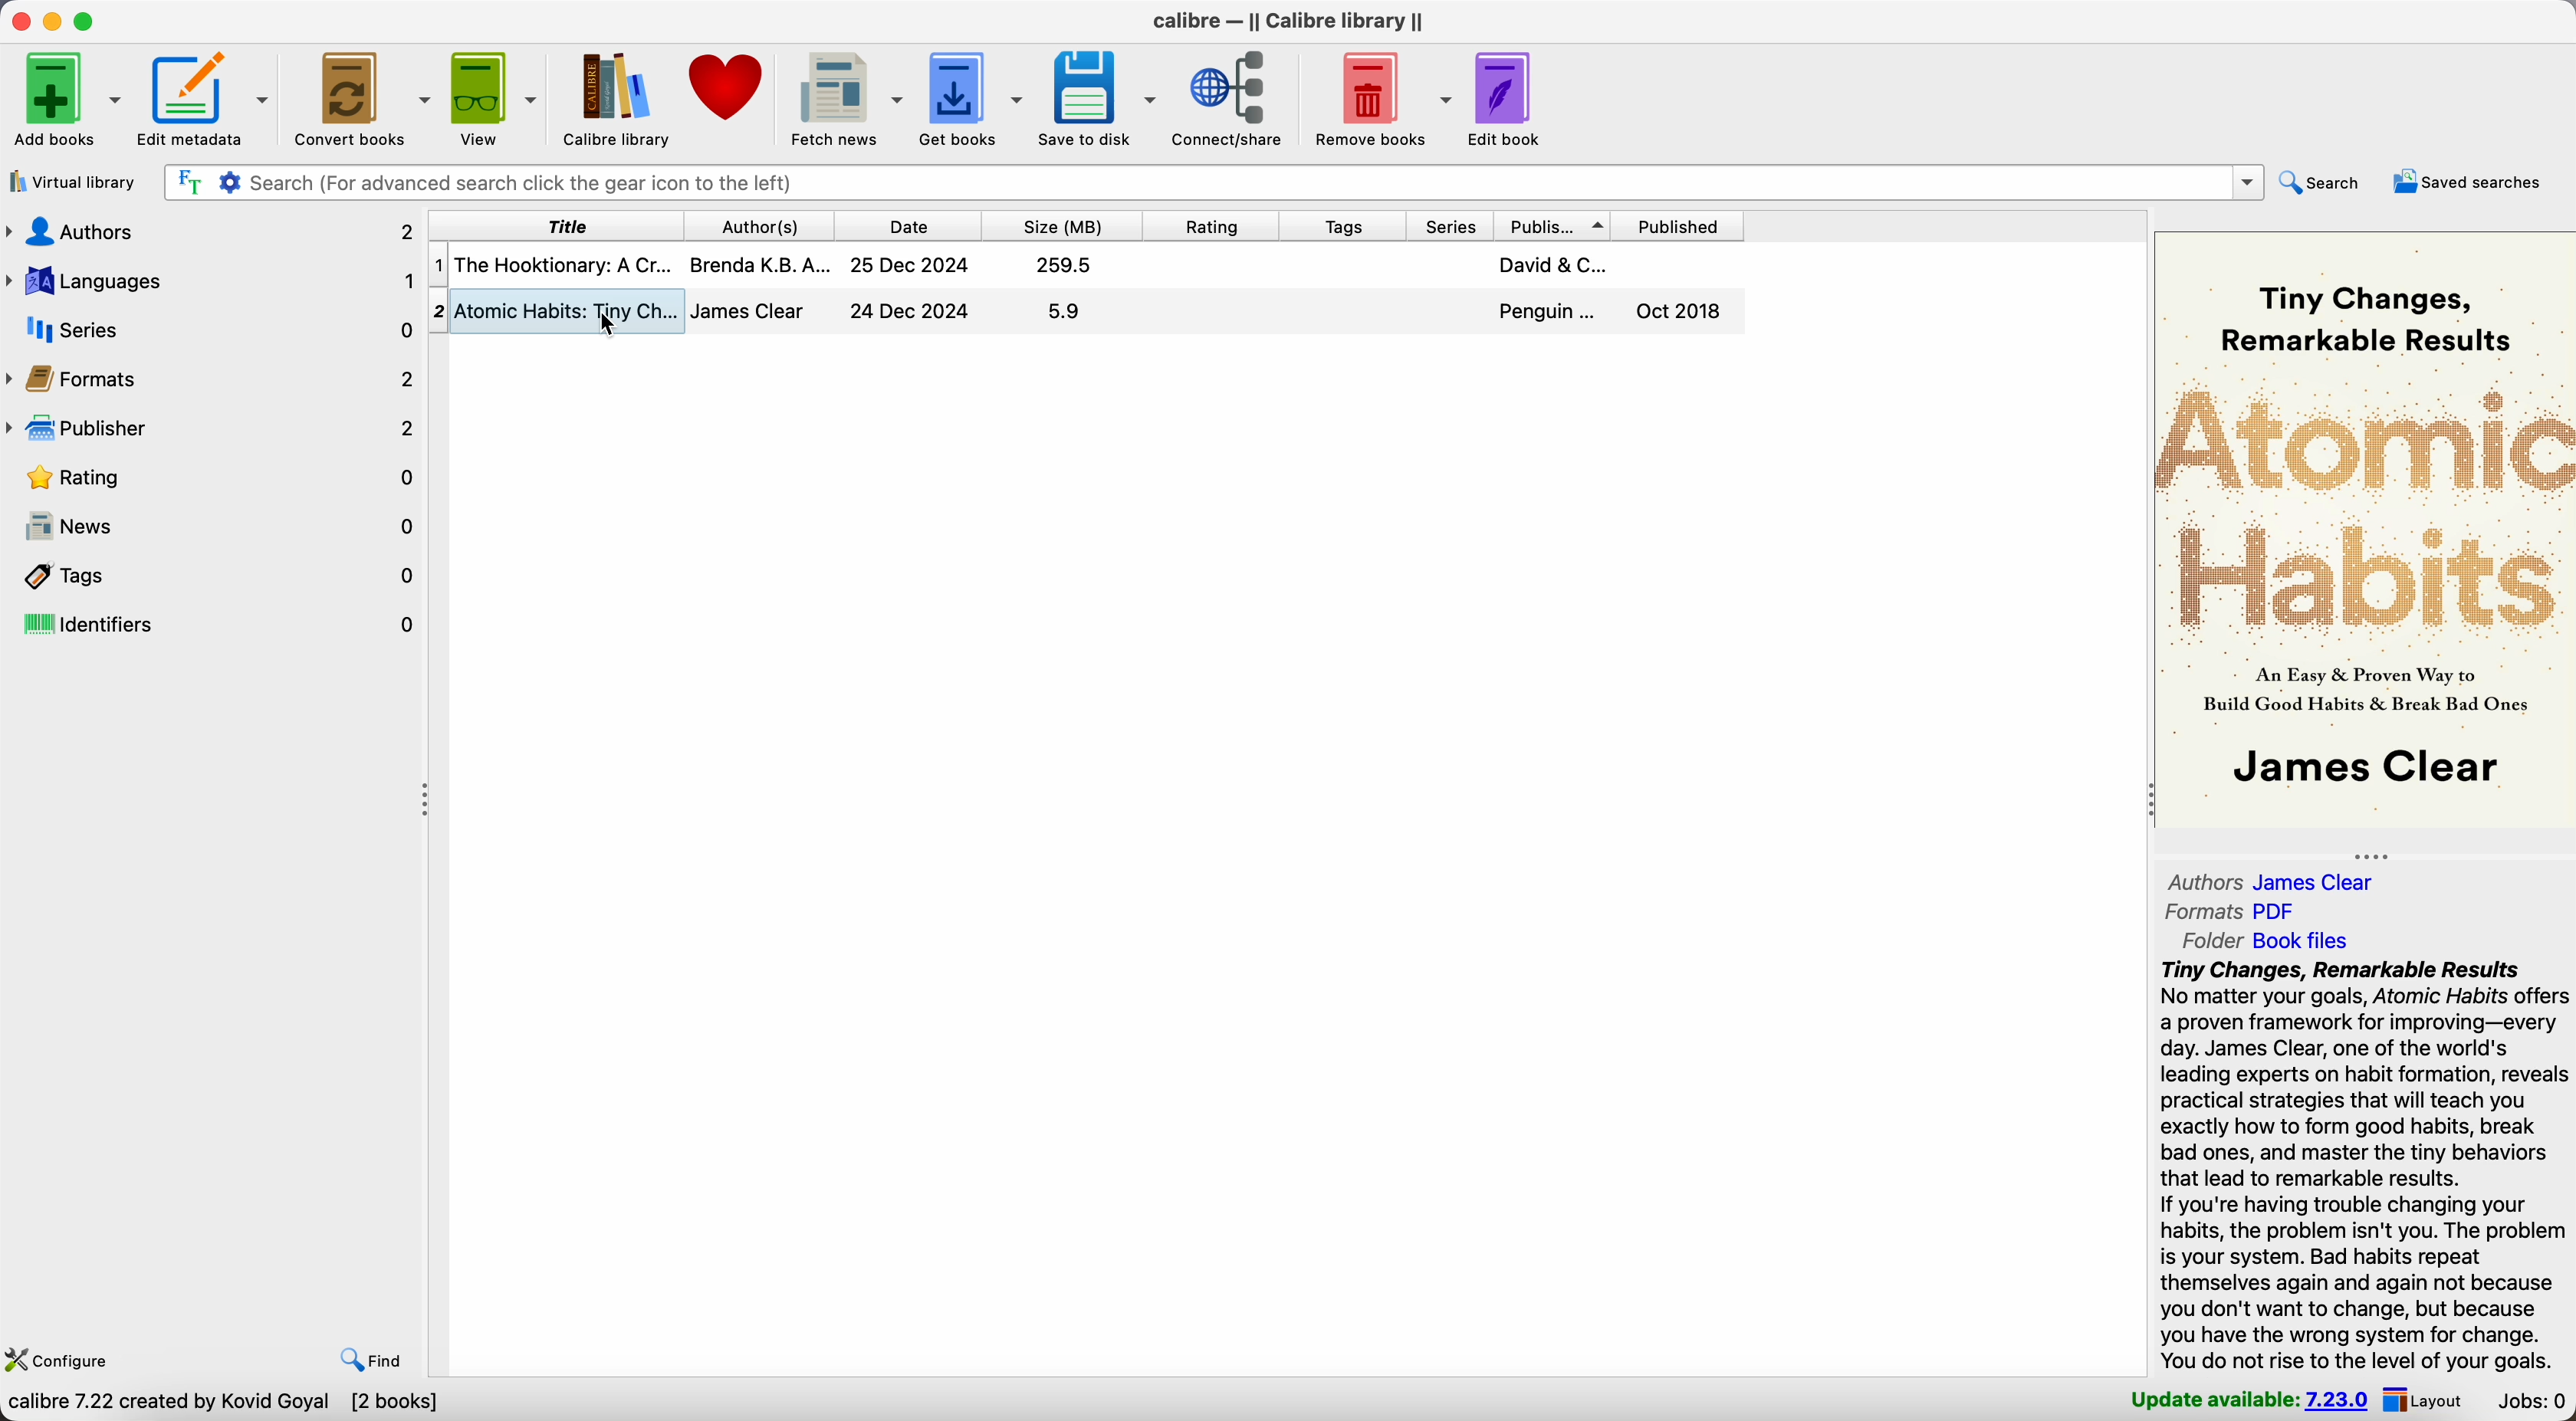 Image resolution: width=2576 pixels, height=1421 pixels. Describe the element at coordinates (2257, 941) in the screenshot. I see `folder Book Files` at that location.